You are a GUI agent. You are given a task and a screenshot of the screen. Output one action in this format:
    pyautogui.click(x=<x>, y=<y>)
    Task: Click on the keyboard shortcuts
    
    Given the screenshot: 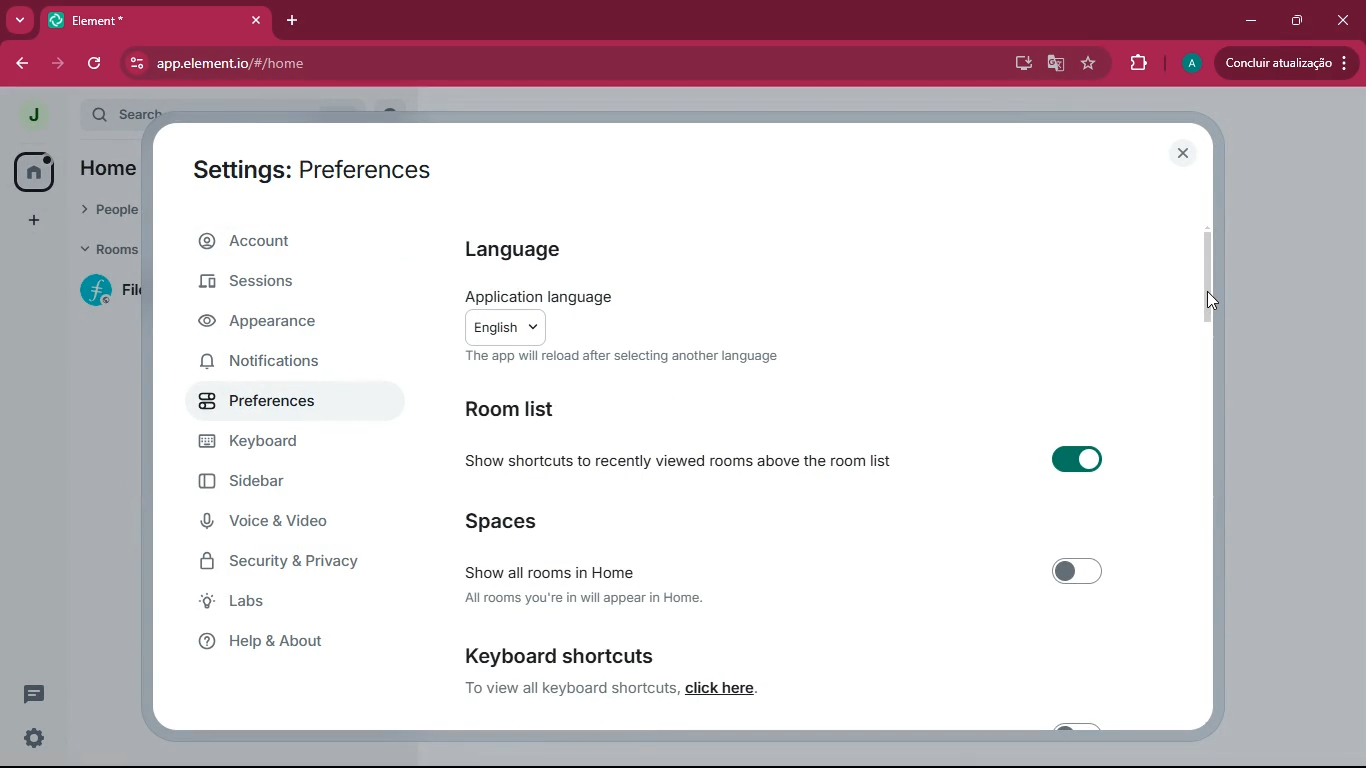 What is the action you would take?
    pyautogui.click(x=558, y=655)
    